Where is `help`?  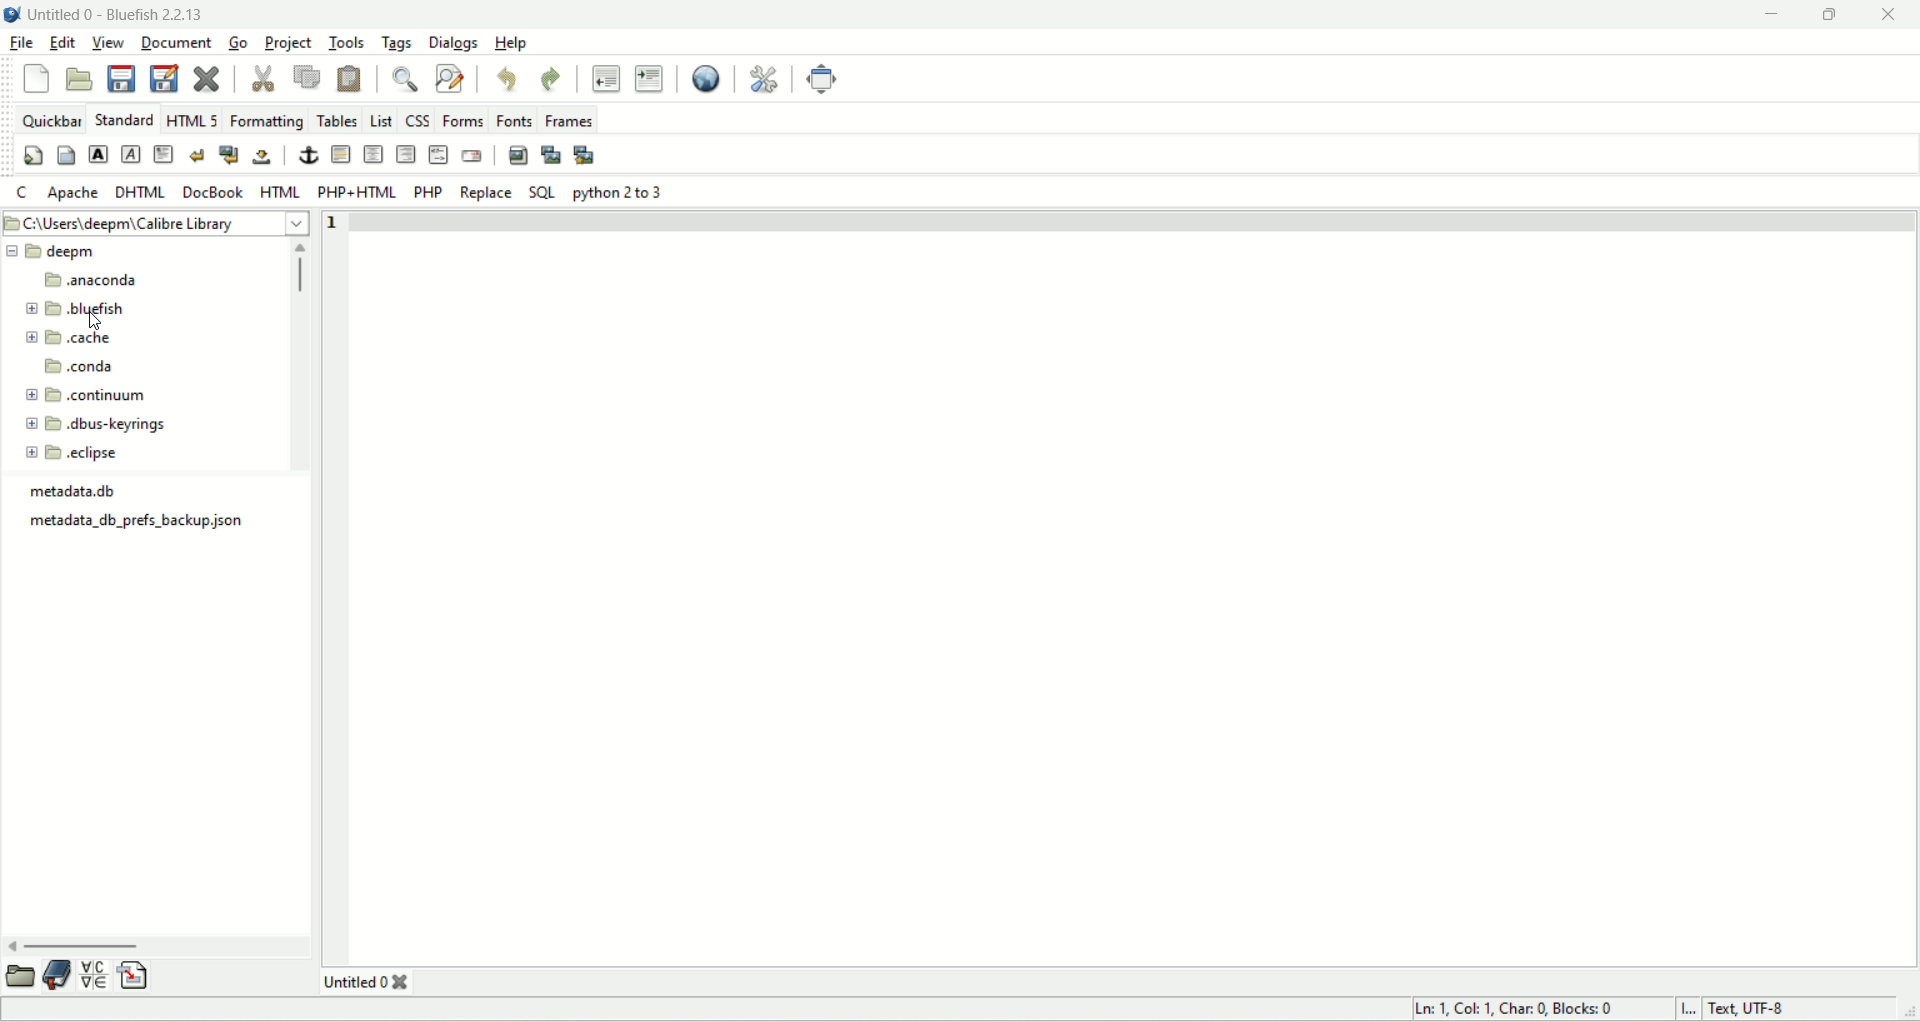
help is located at coordinates (508, 43).